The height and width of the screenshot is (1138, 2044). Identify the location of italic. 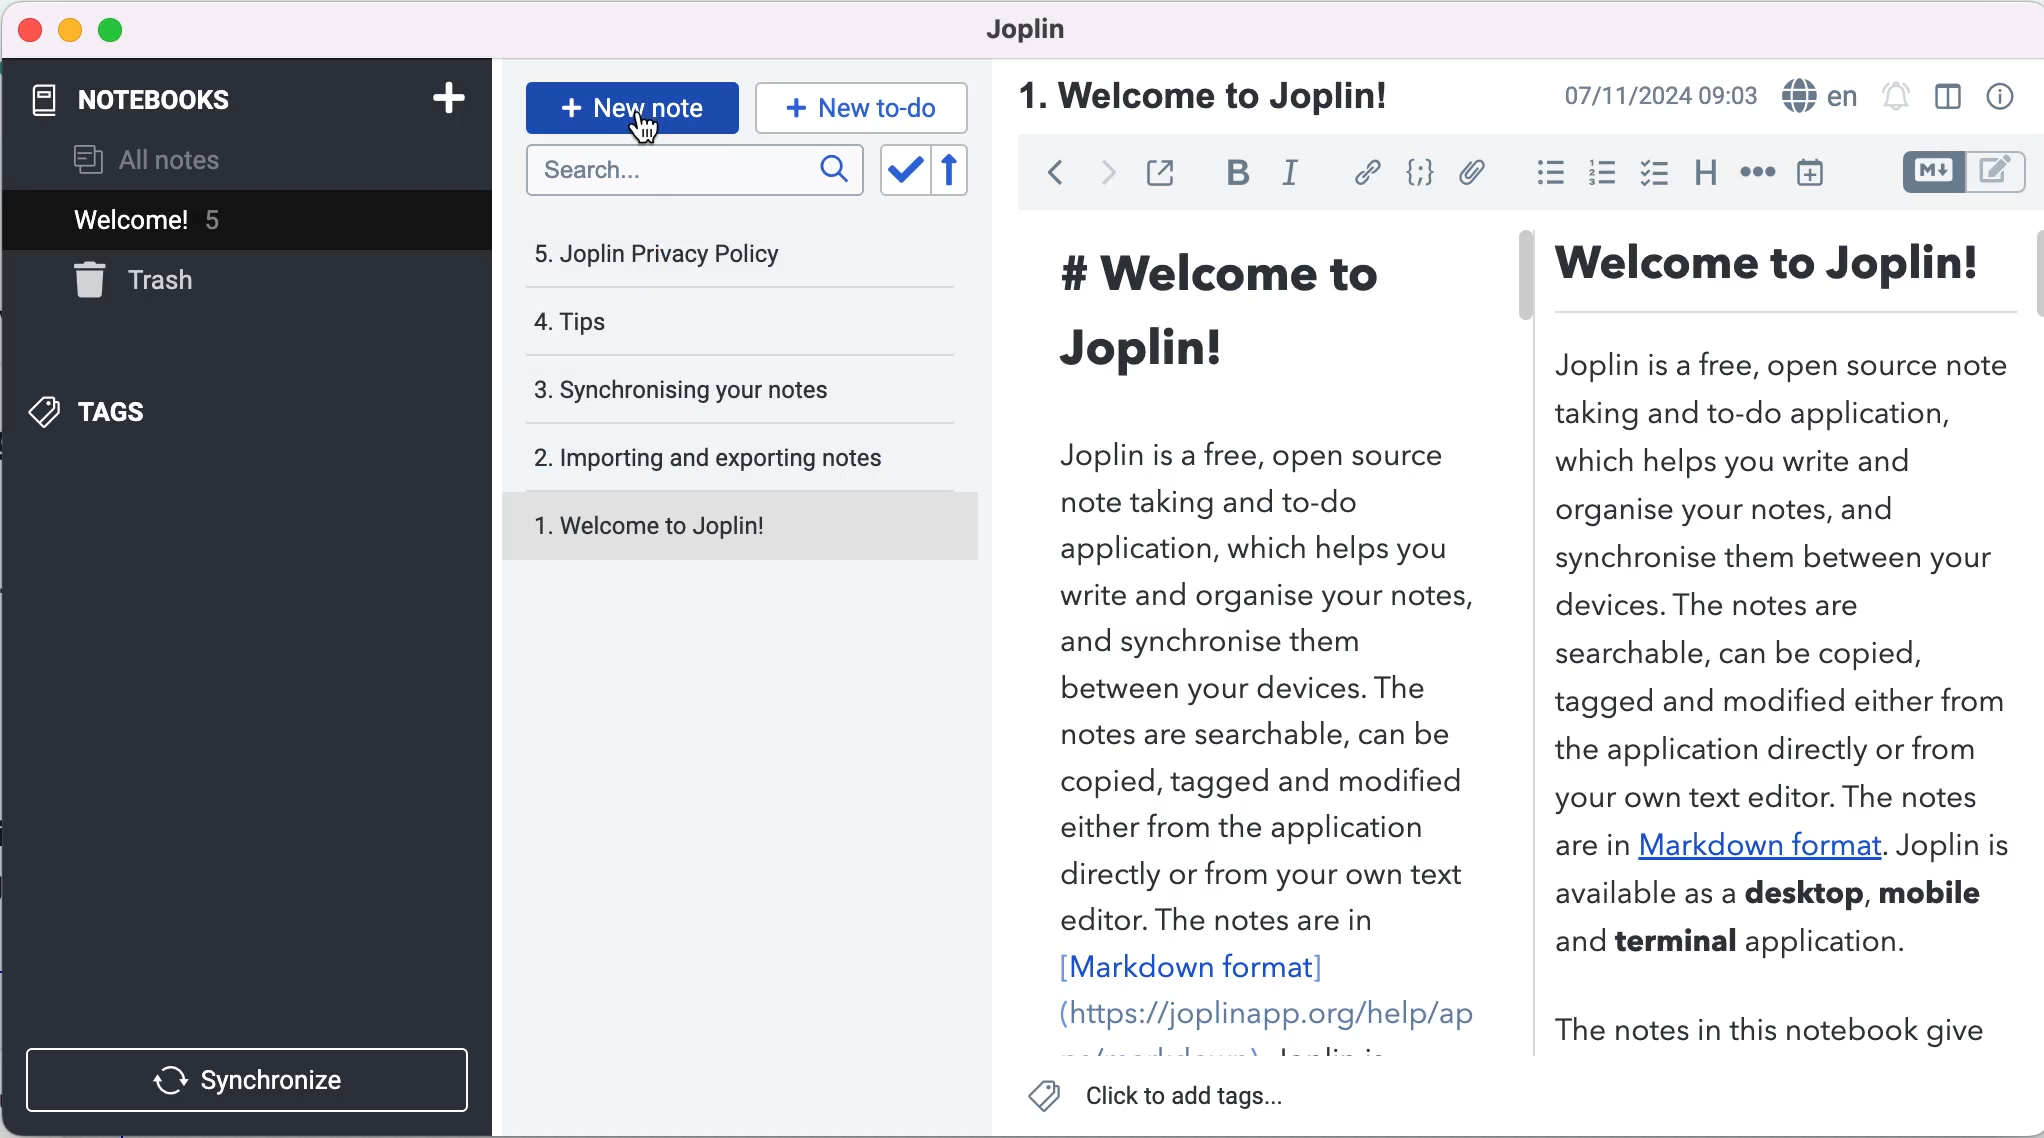
(1290, 175).